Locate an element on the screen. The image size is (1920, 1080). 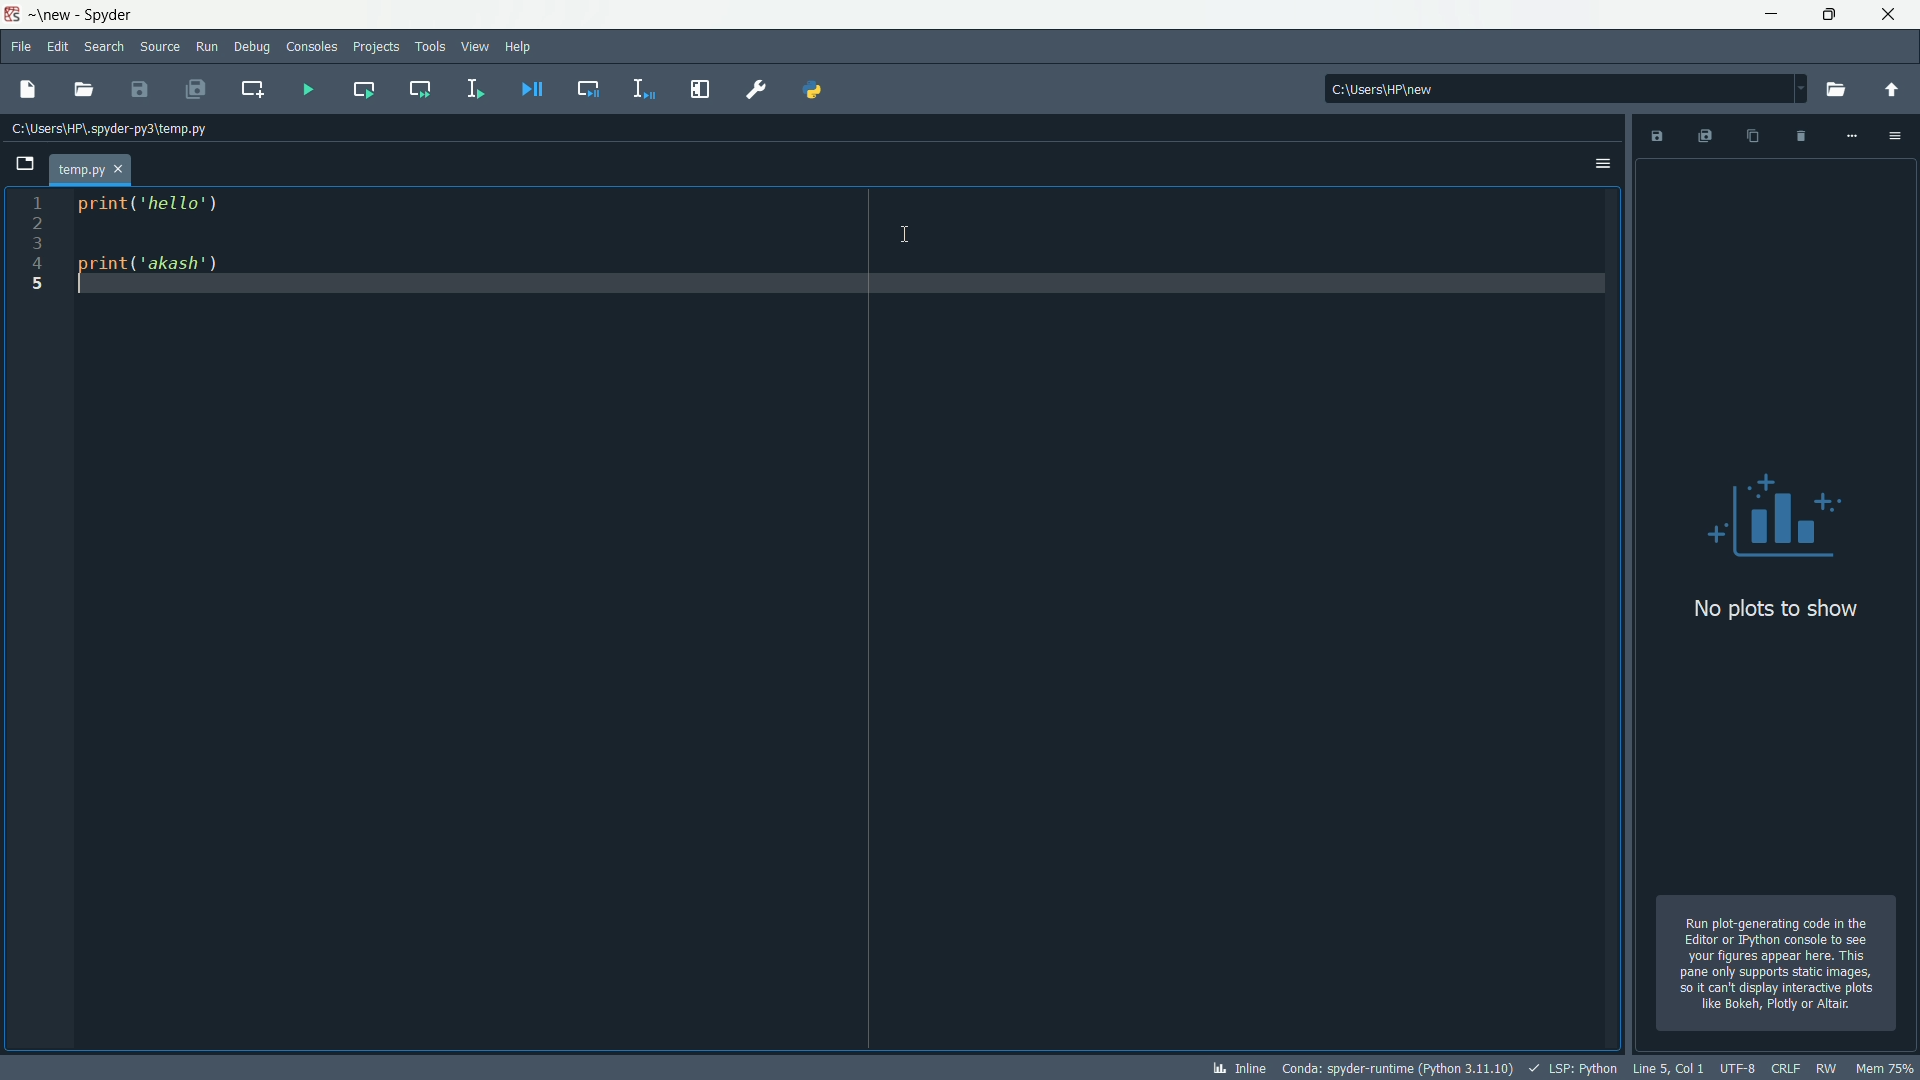
tools menu is located at coordinates (429, 45).